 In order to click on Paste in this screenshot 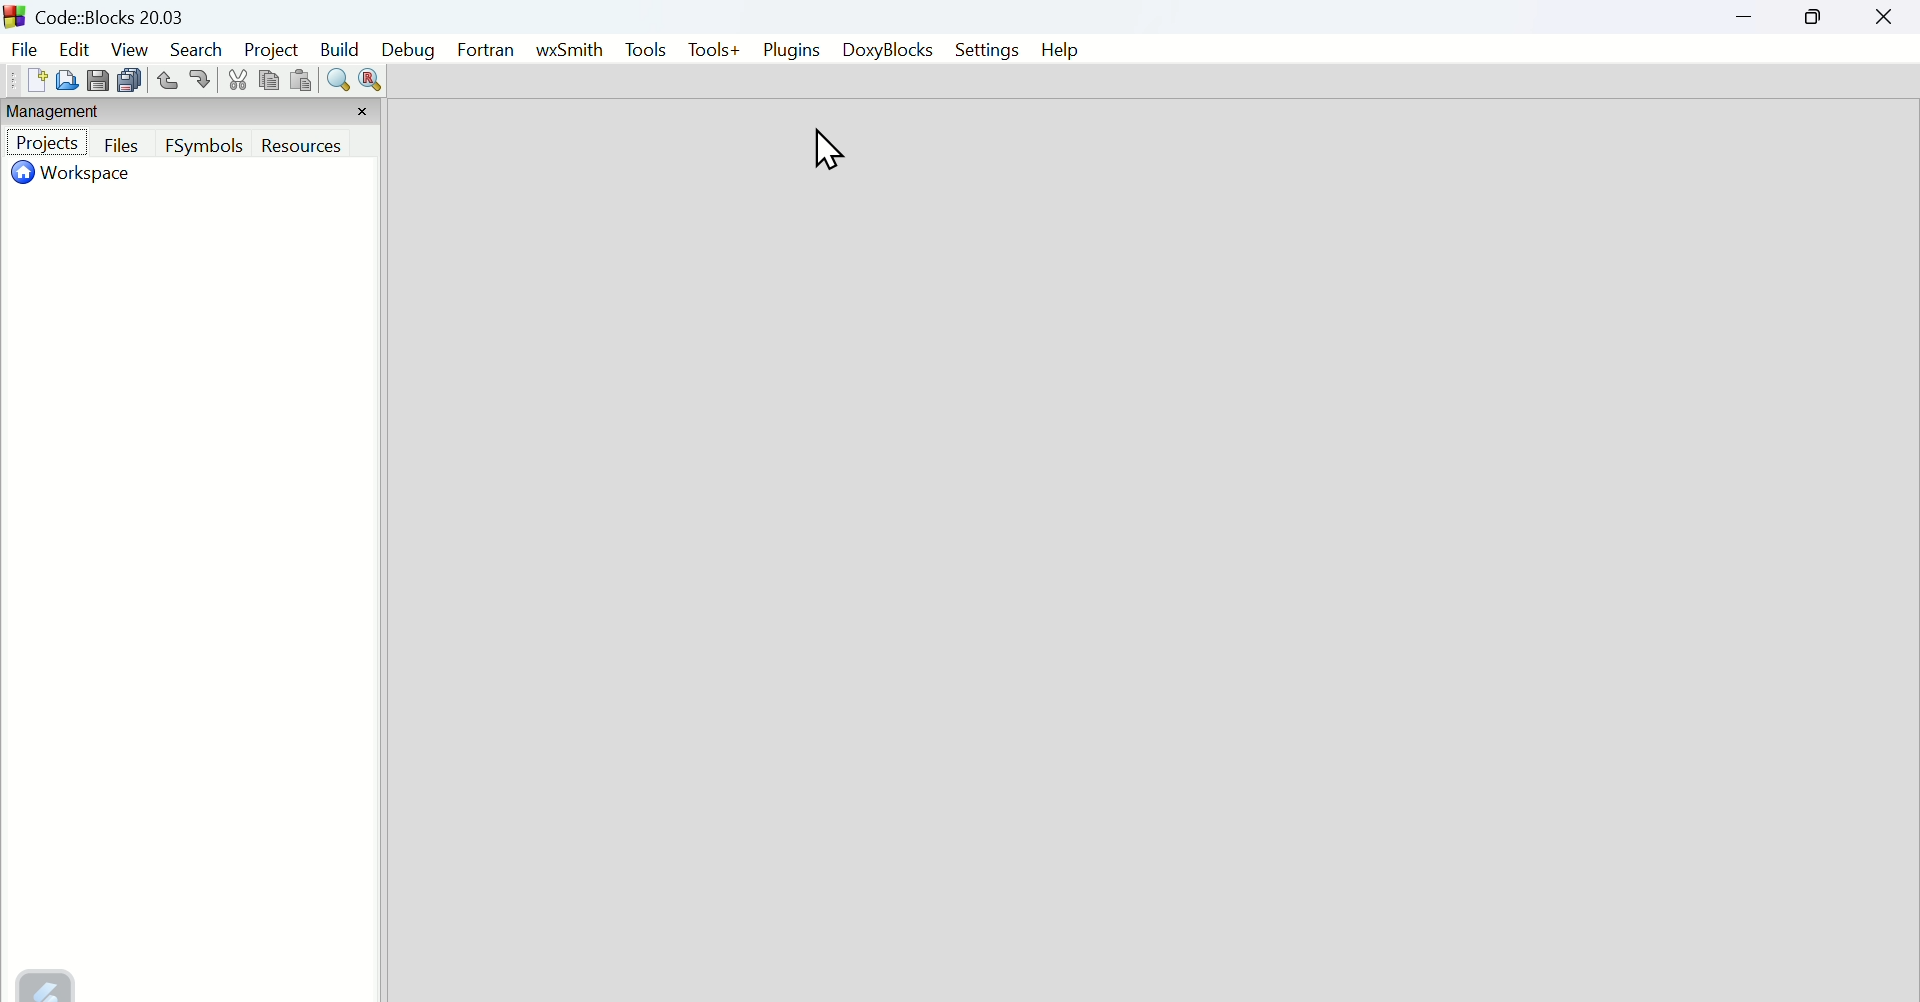, I will do `click(303, 80)`.